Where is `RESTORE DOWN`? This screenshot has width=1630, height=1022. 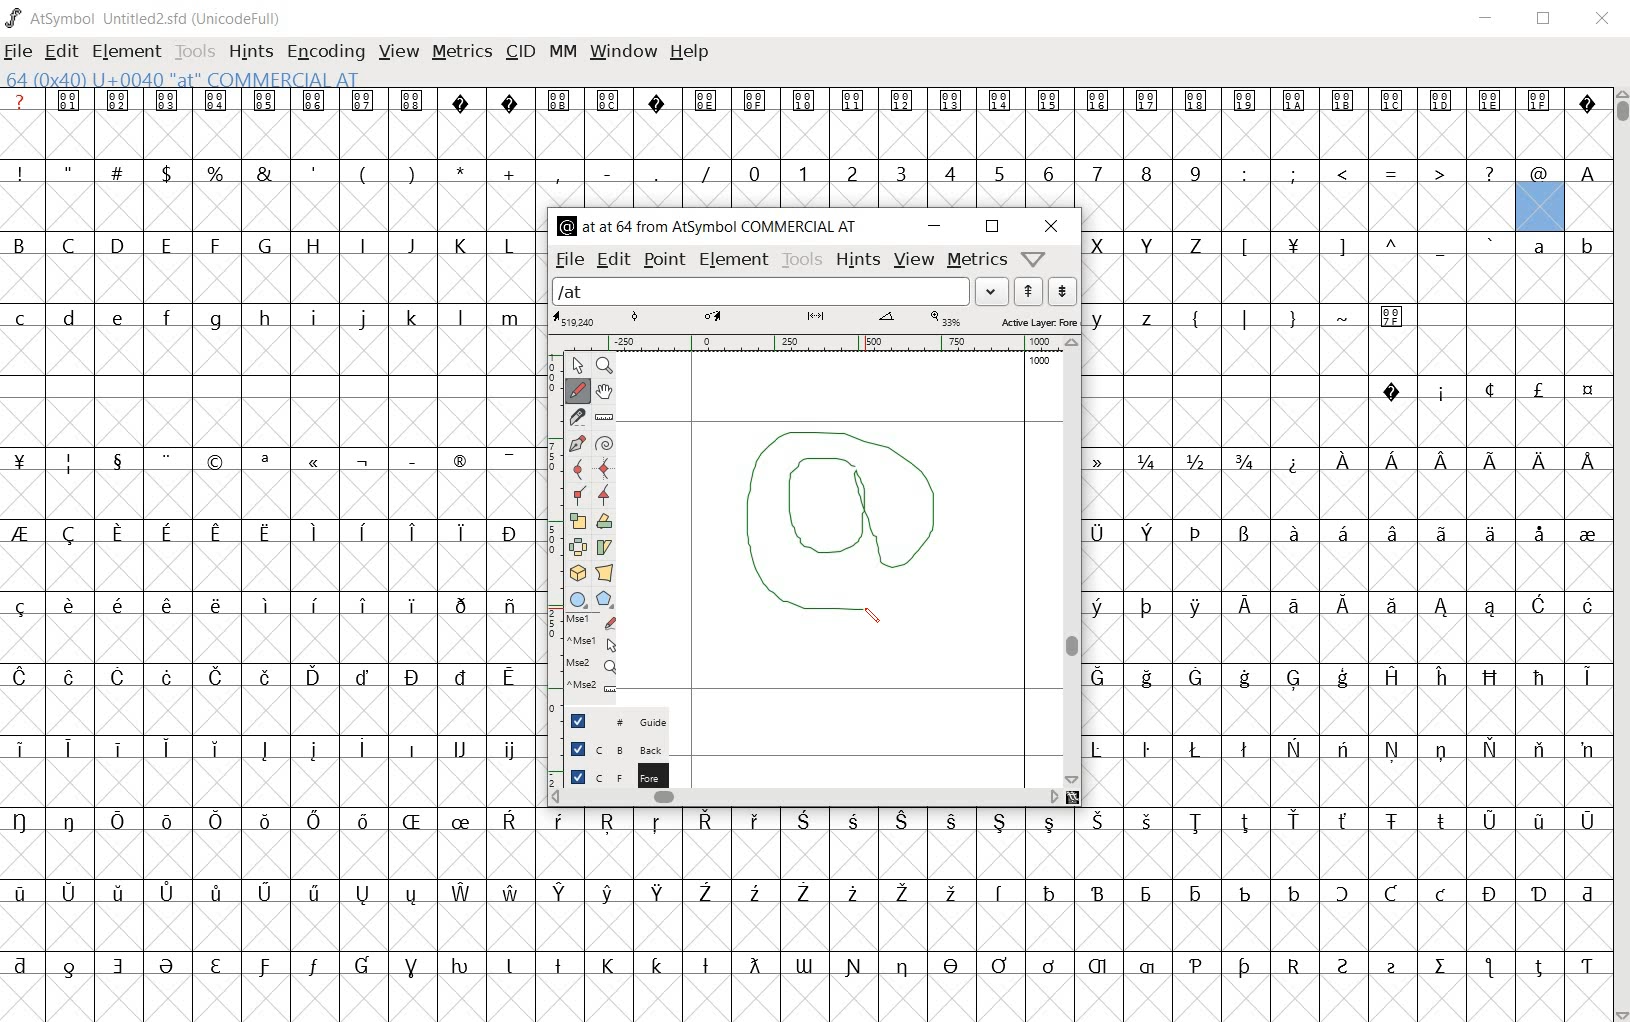
RESTORE DOWN is located at coordinates (1547, 22).